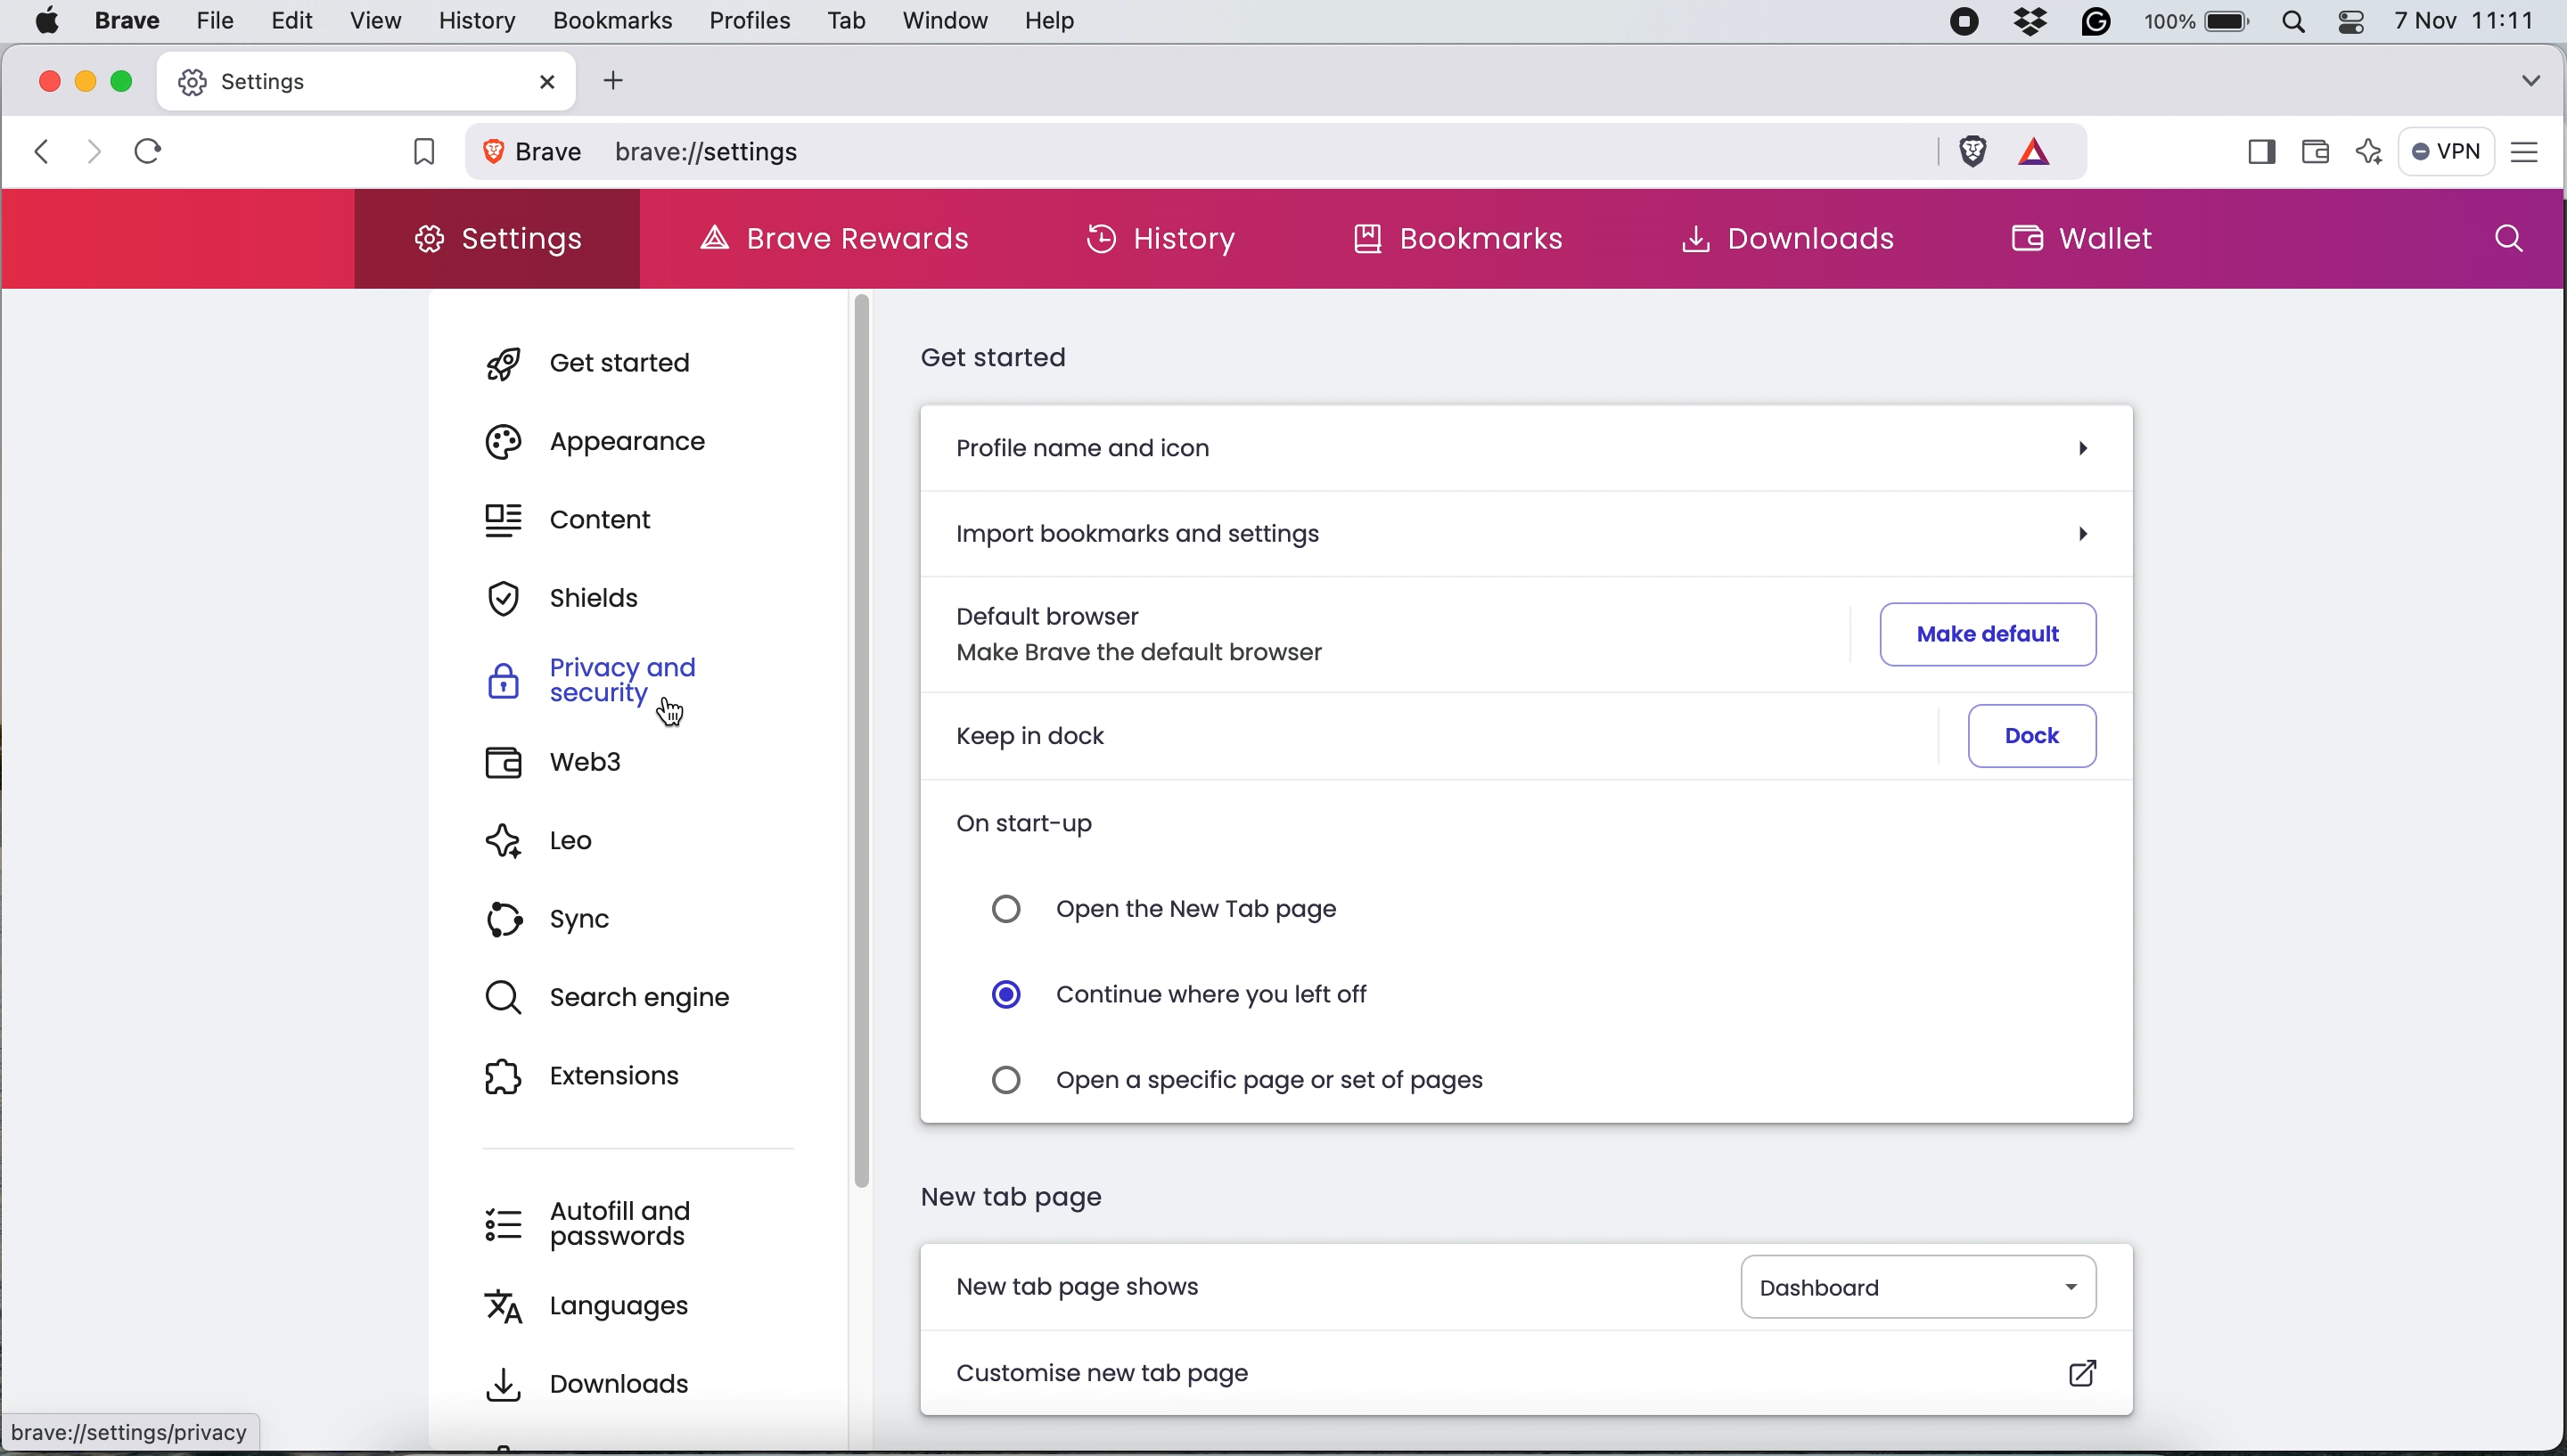 The width and height of the screenshot is (2567, 1456). What do you see at coordinates (1148, 656) in the screenshot?
I see `make brave the default browser` at bounding box center [1148, 656].